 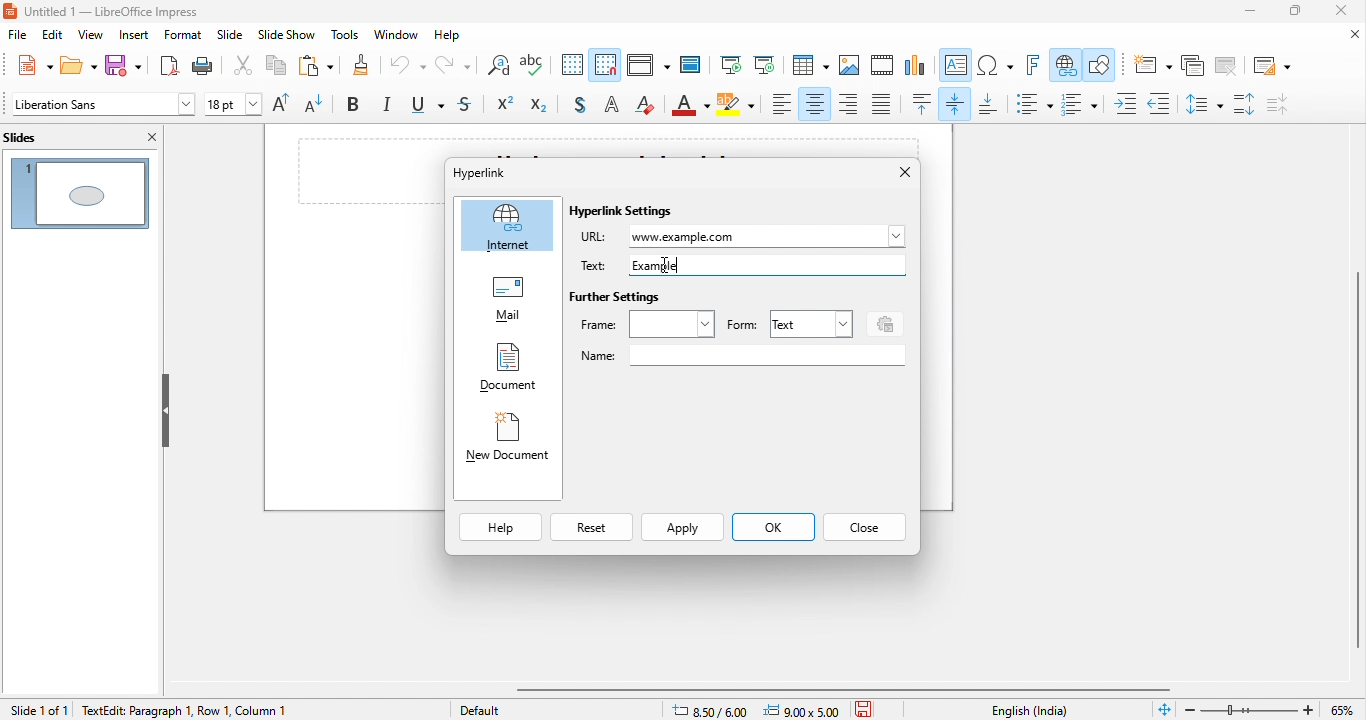 I want to click on bold, so click(x=357, y=106).